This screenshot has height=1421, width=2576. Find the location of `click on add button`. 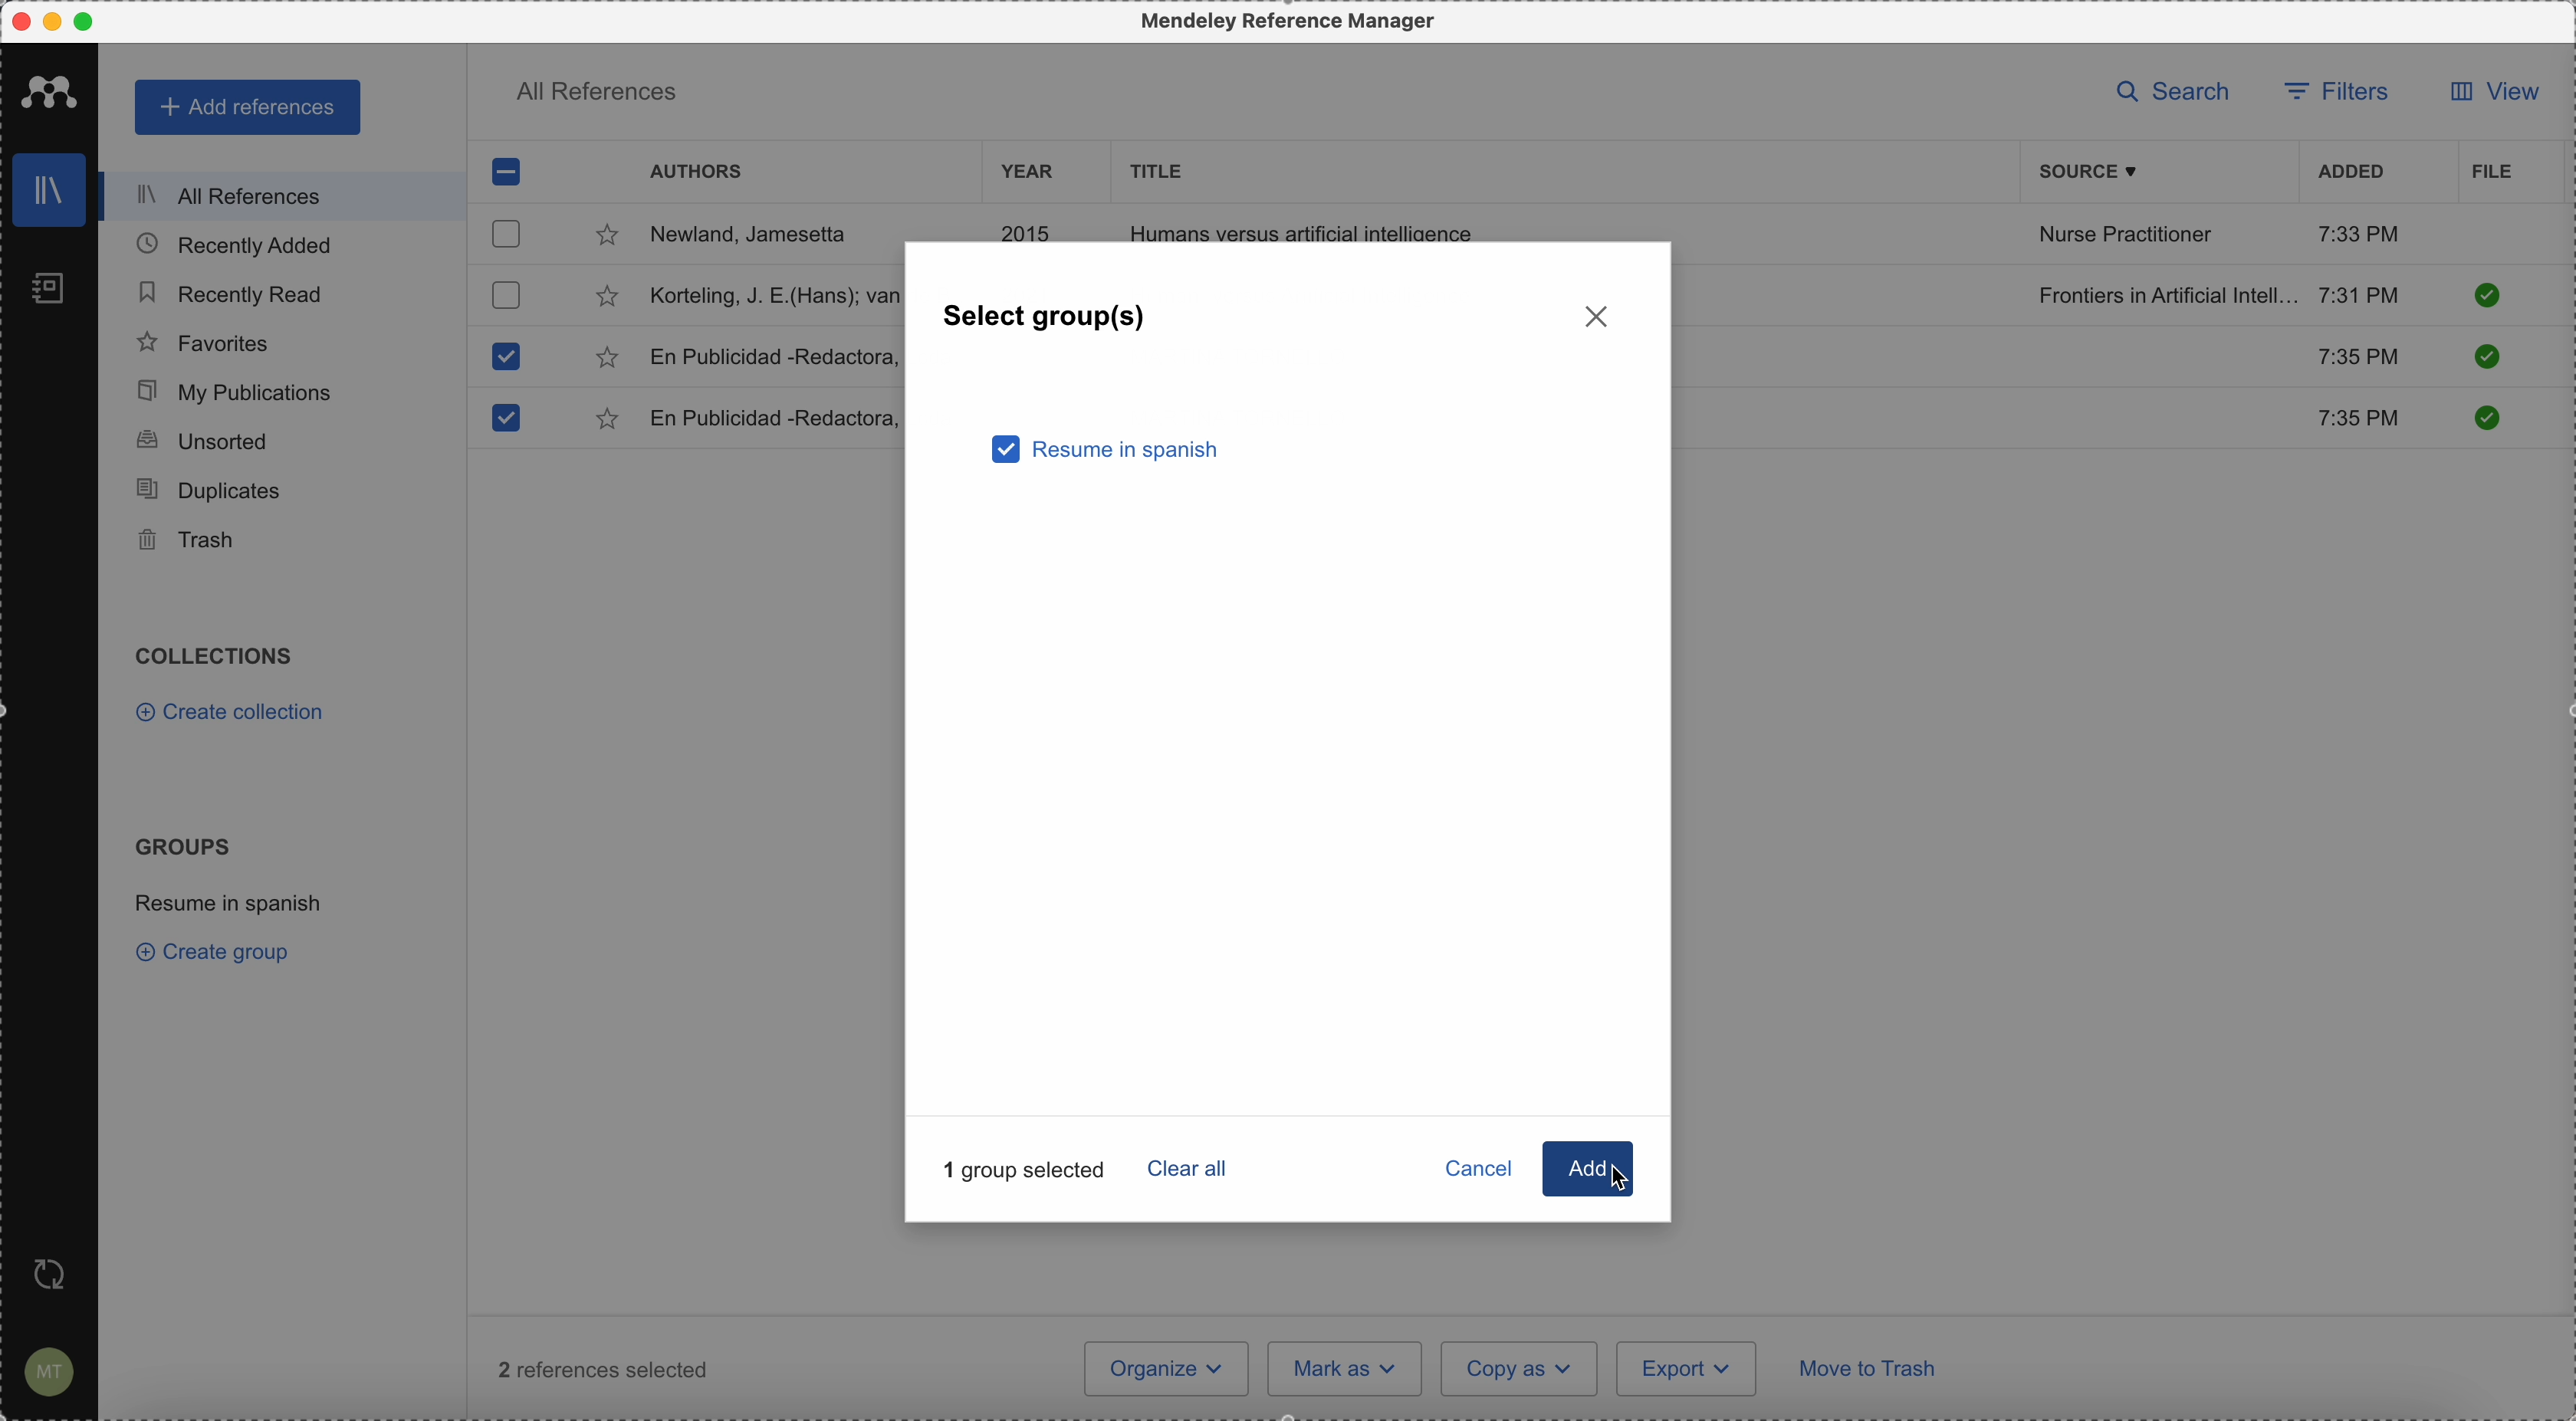

click on add button is located at coordinates (1573, 1170).